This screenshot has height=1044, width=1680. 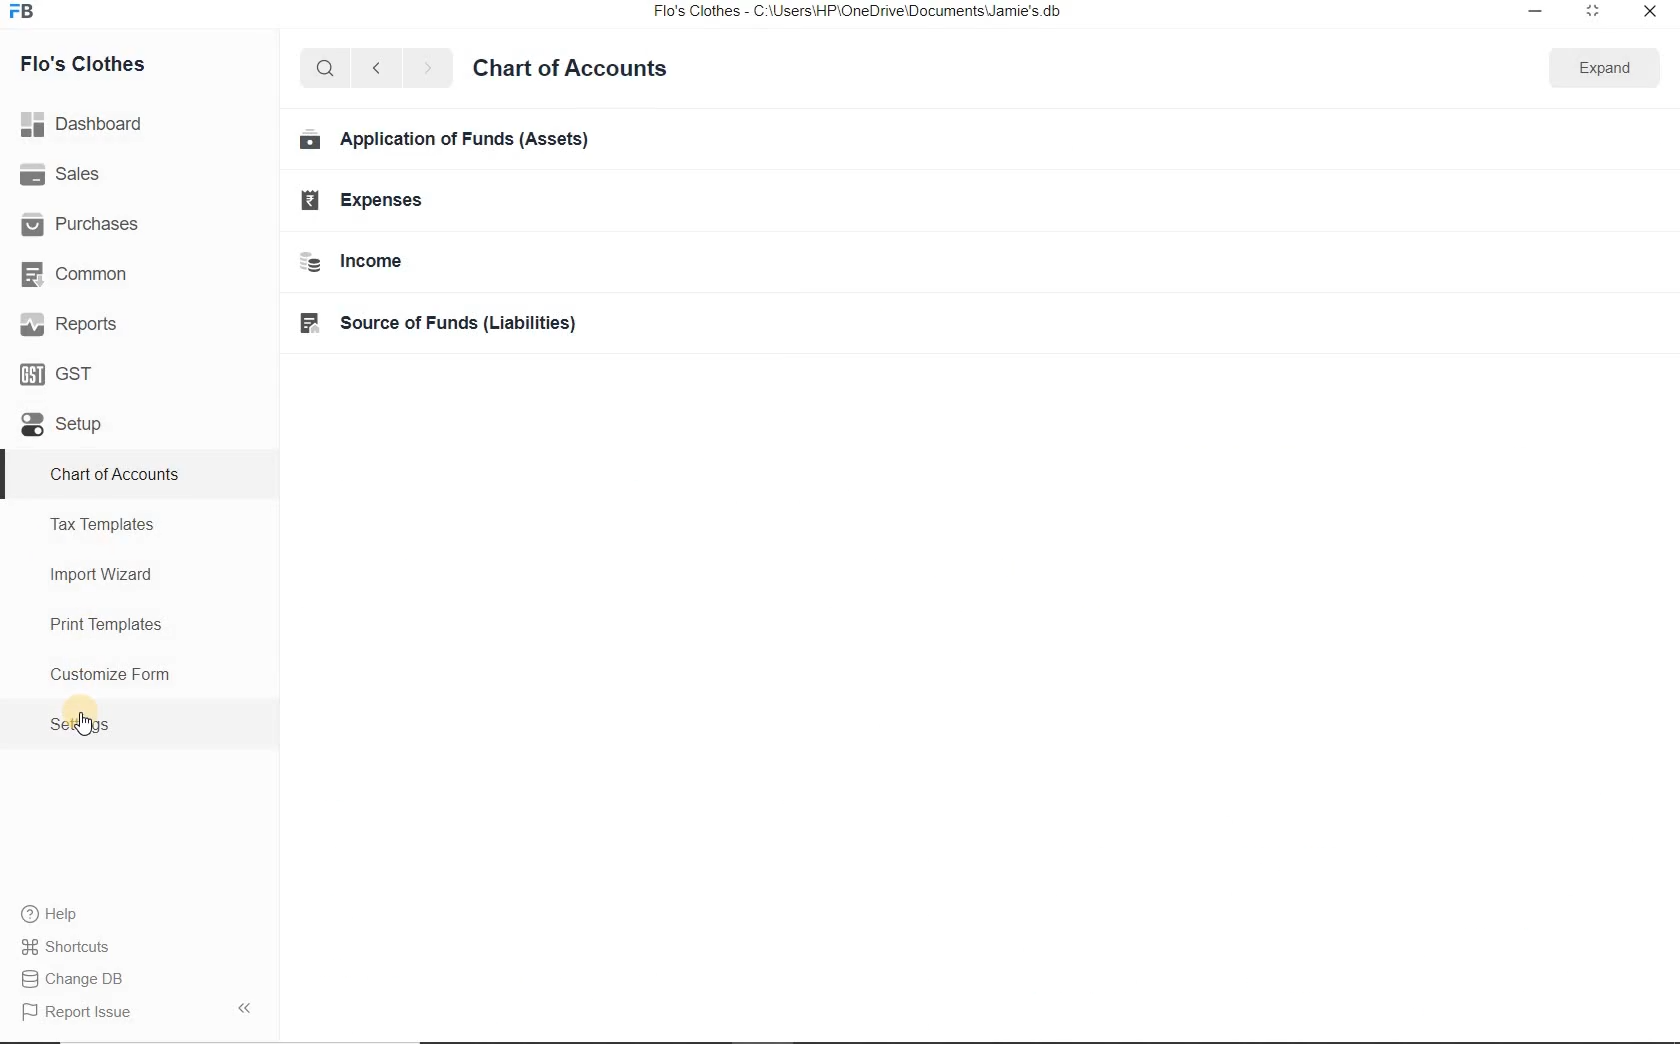 What do you see at coordinates (1596, 12) in the screenshot?
I see `Maximize` at bounding box center [1596, 12].